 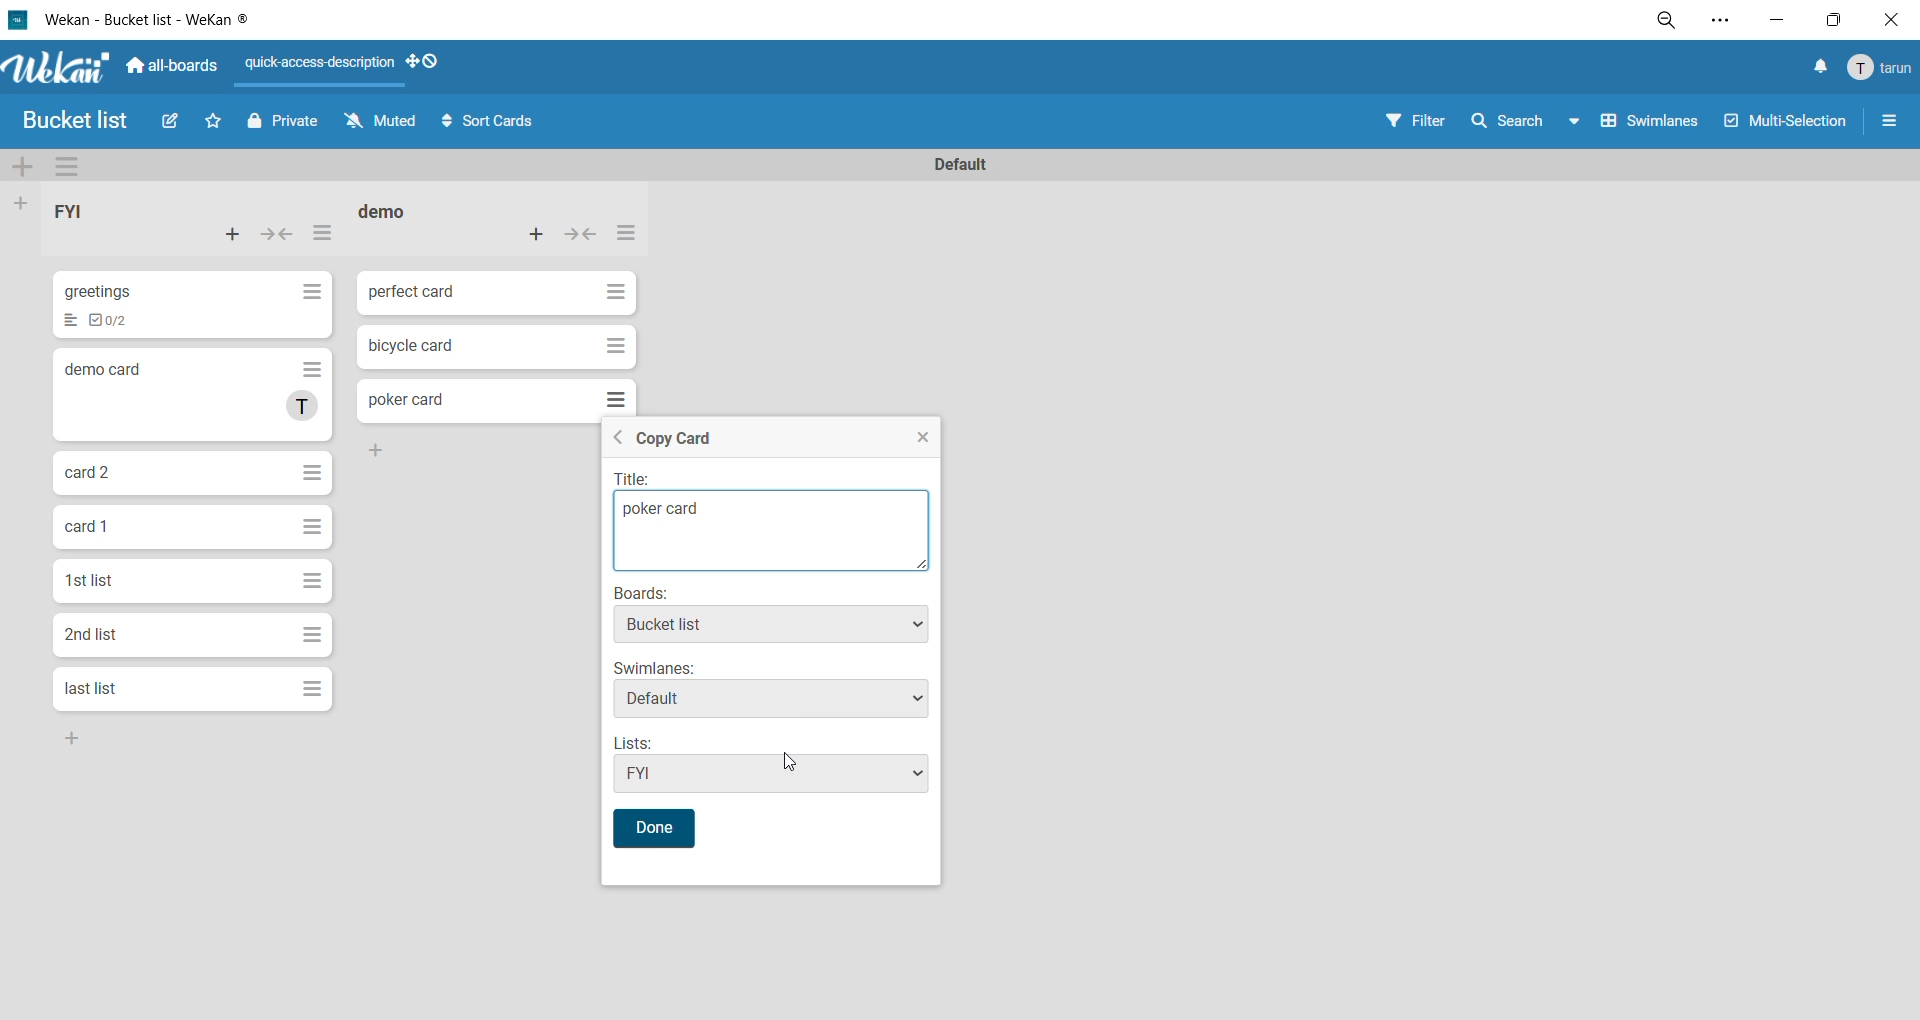 I want to click on collapse, so click(x=281, y=235).